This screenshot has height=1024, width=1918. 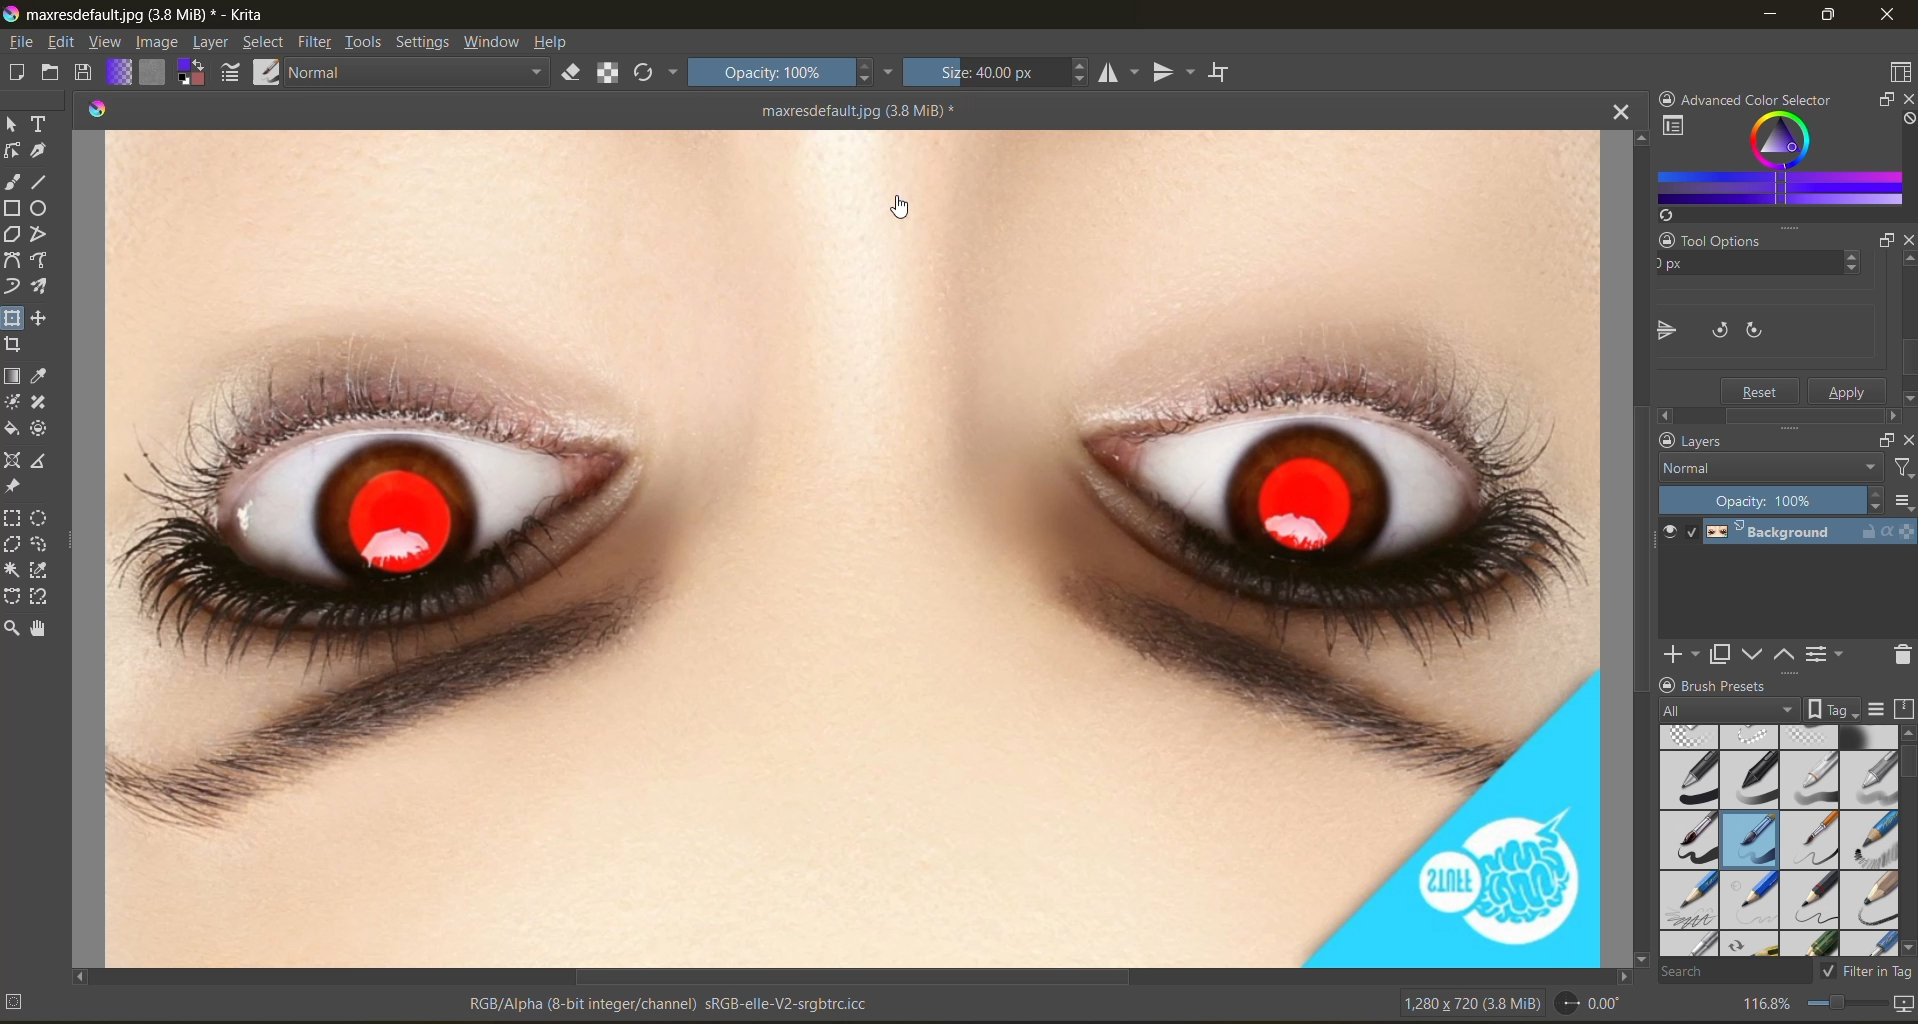 I want to click on reload original preset, so click(x=649, y=73).